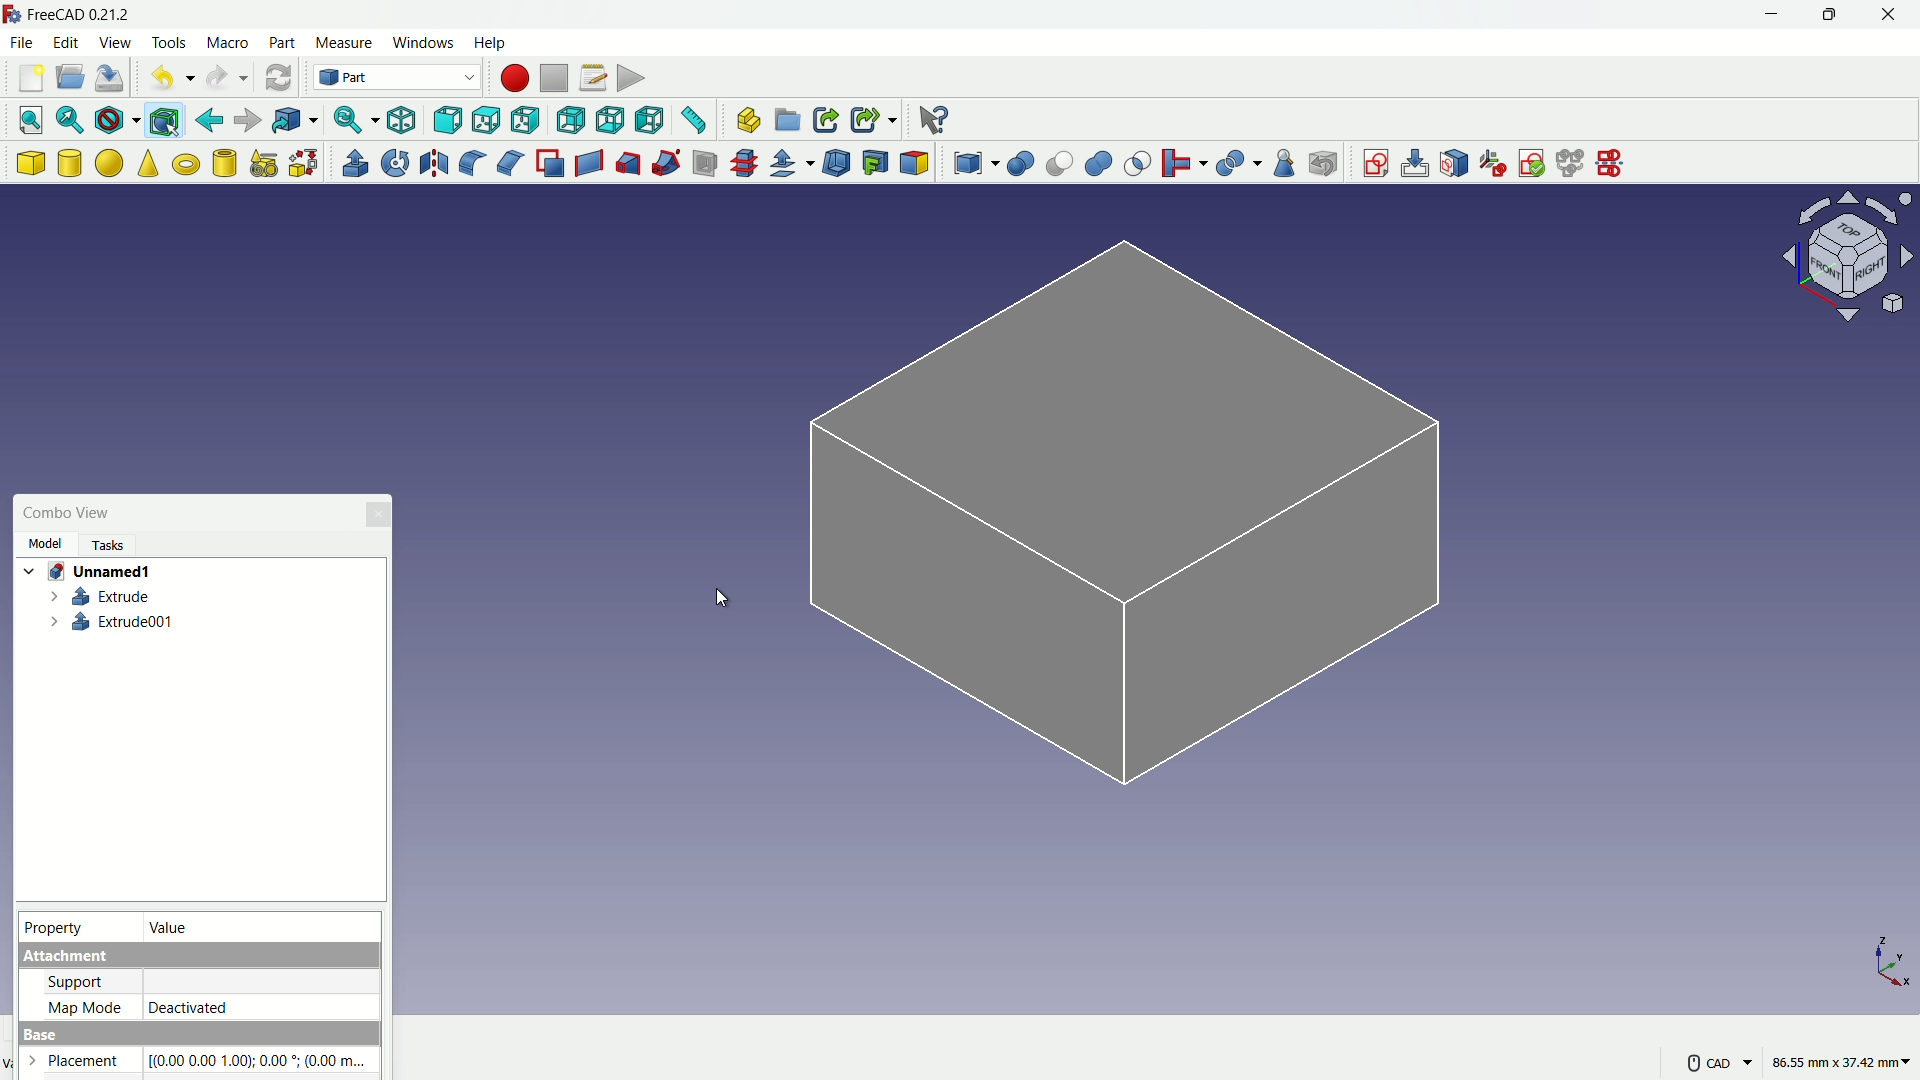  What do you see at coordinates (277, 77) in the screenshot?
I see `refresh` at bounding box center [277, 77].